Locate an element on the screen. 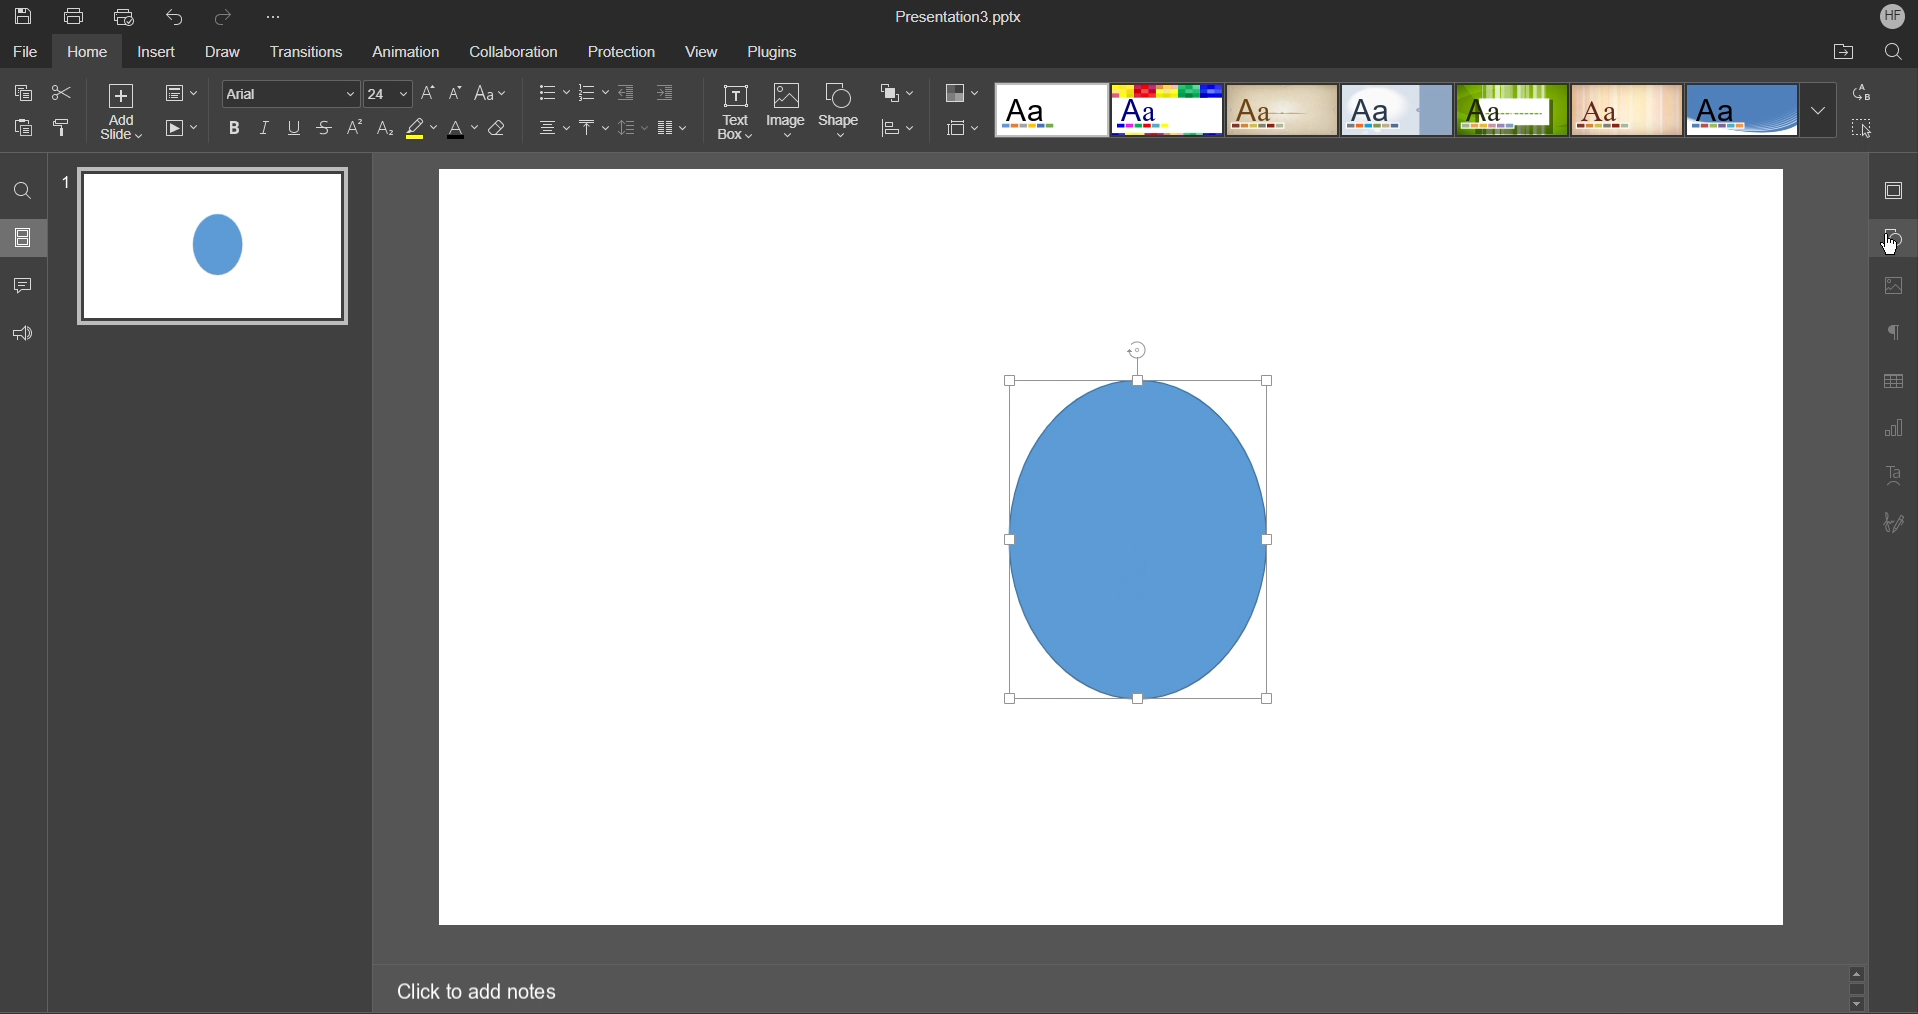 The height and width of the screenshot is (1014, 1918). Account is located at coordinates (1894, 17).